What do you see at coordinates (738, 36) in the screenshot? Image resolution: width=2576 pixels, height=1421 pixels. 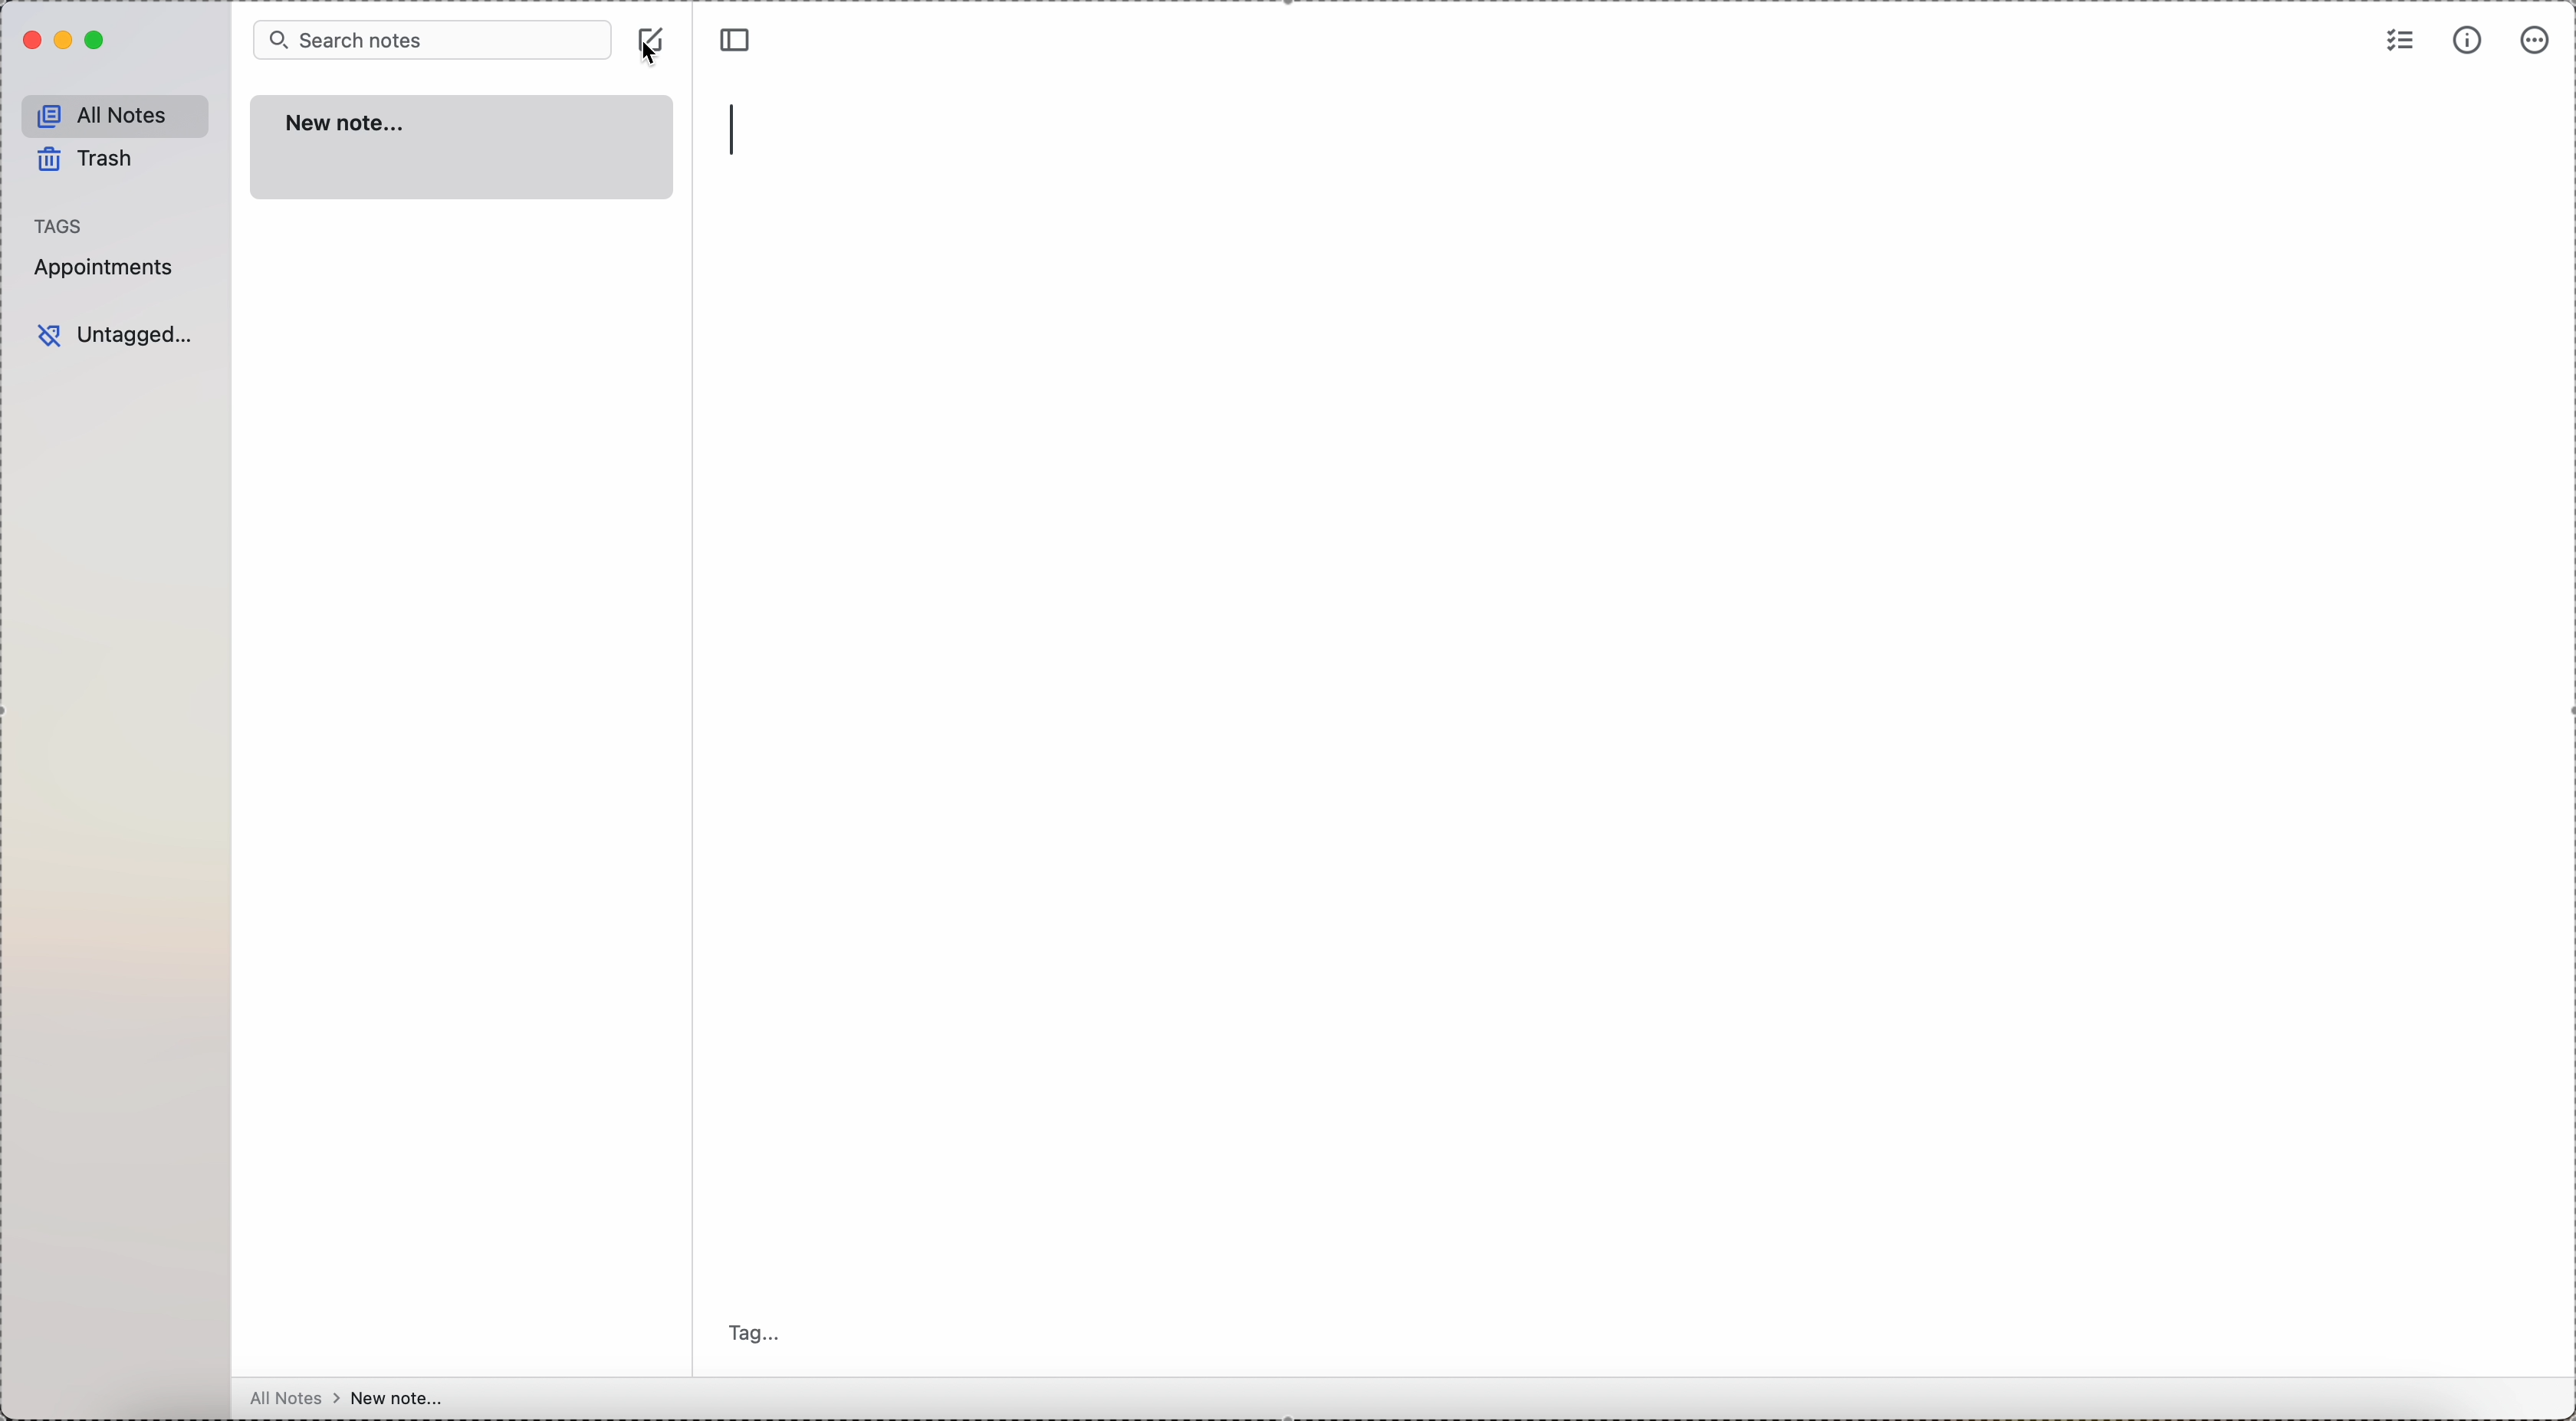 I see `toggle sidebar` at bounding box center [738, 36].